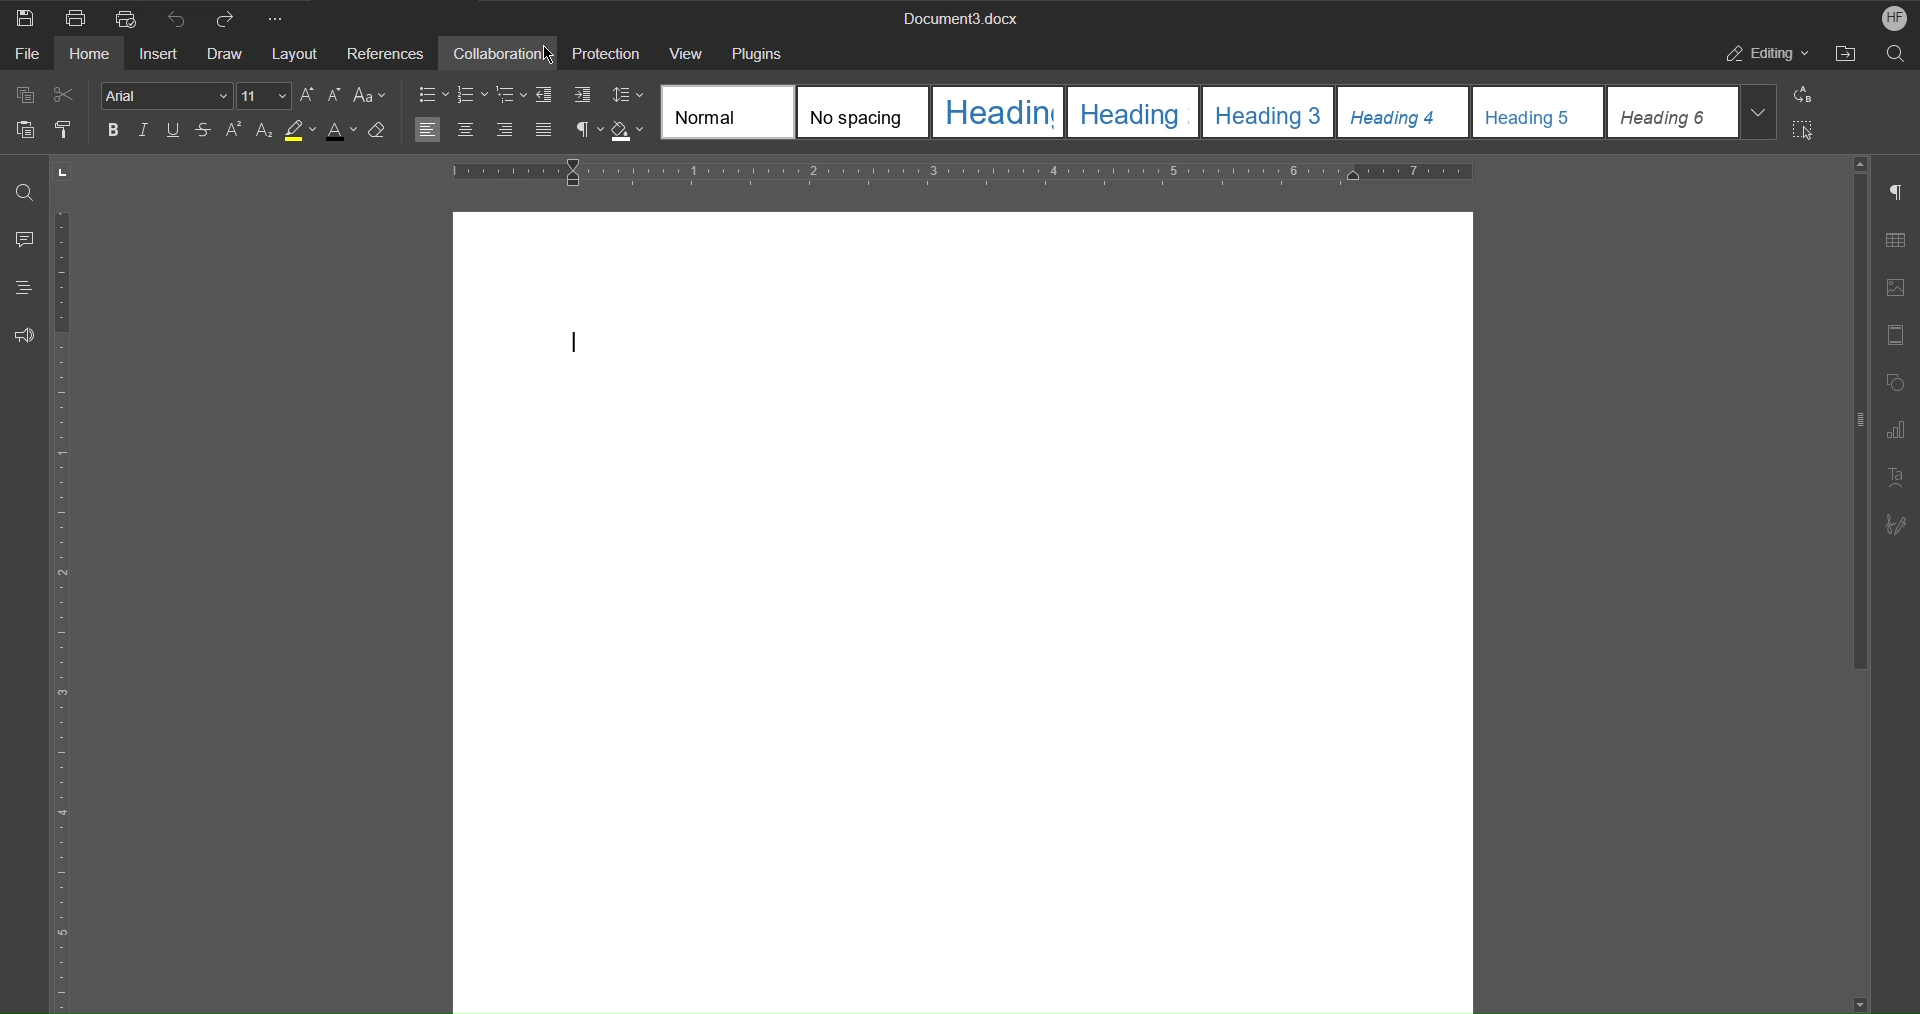  I want to click on Text Color, so click(339, 130).